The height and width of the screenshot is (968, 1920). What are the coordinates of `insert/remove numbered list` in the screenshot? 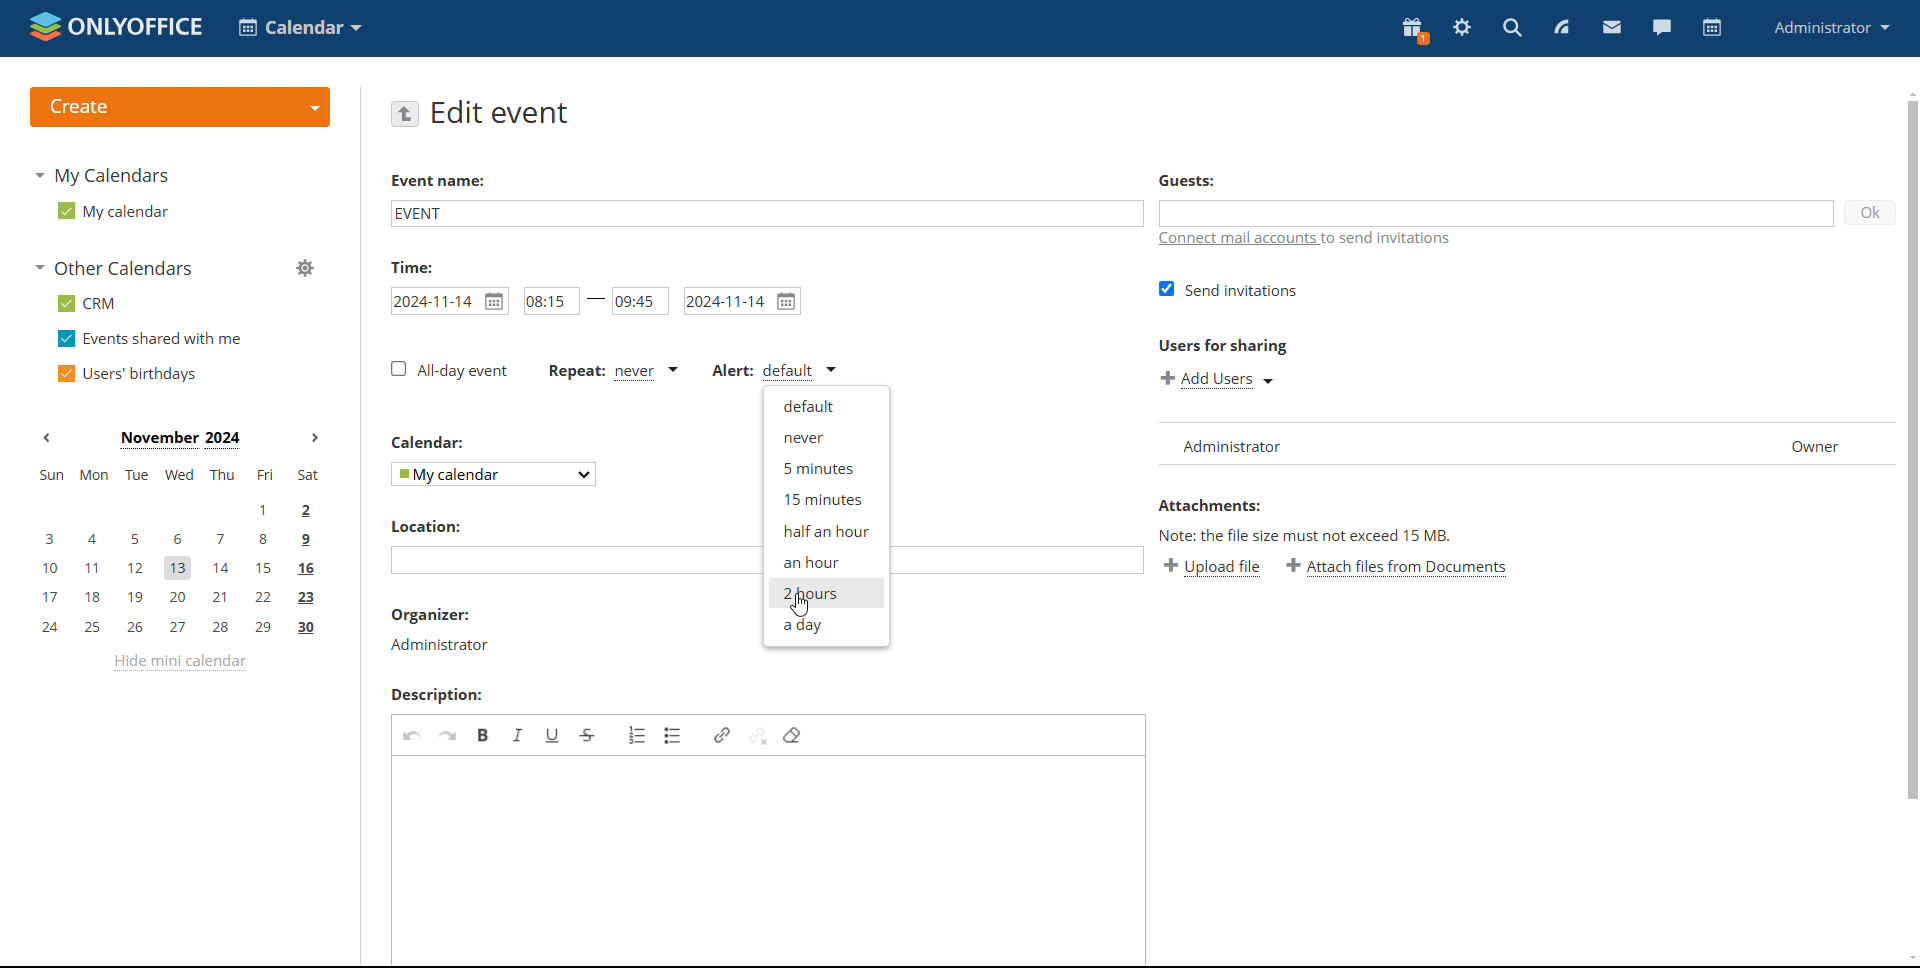 It's located at (638, 734).